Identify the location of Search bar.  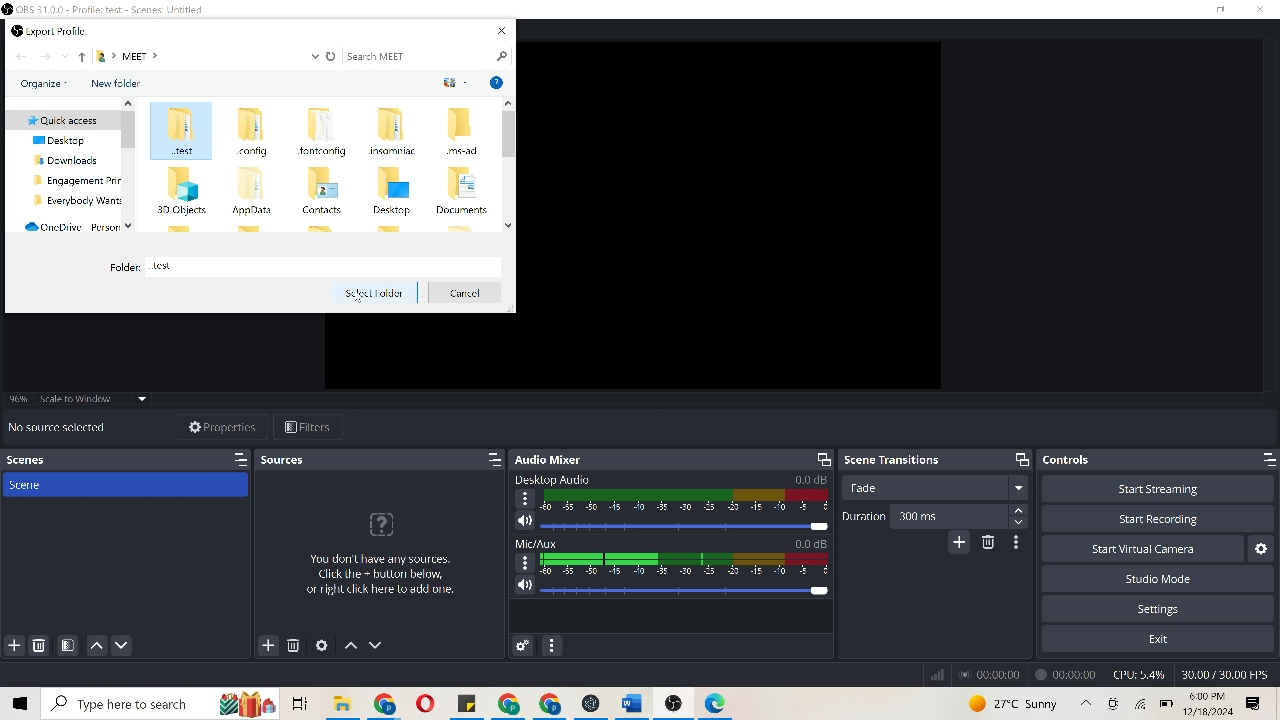
(129, 704).